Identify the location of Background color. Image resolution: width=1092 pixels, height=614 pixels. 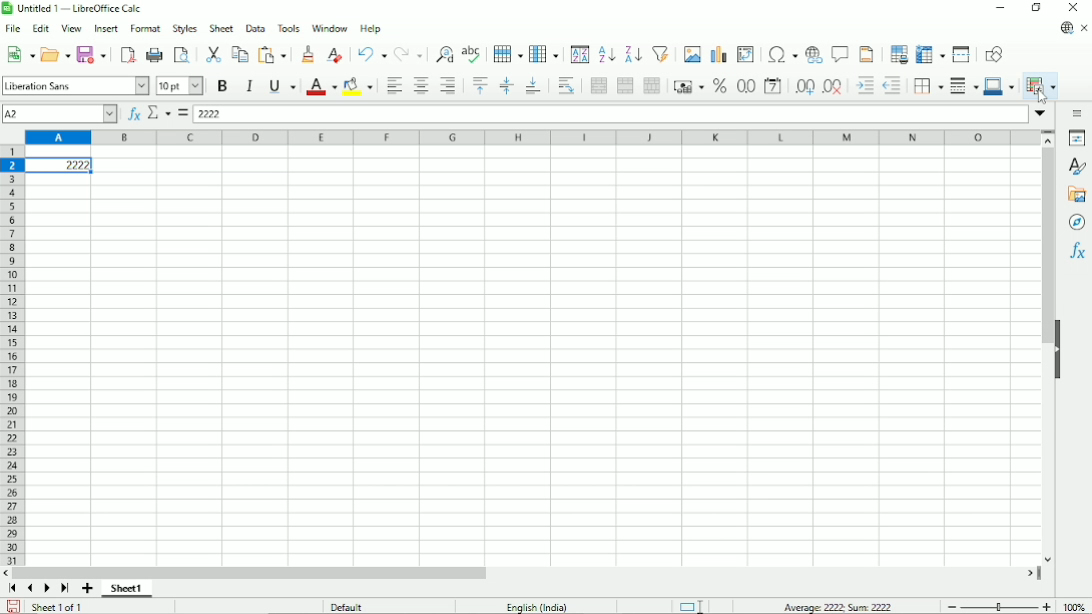
(357, 86).